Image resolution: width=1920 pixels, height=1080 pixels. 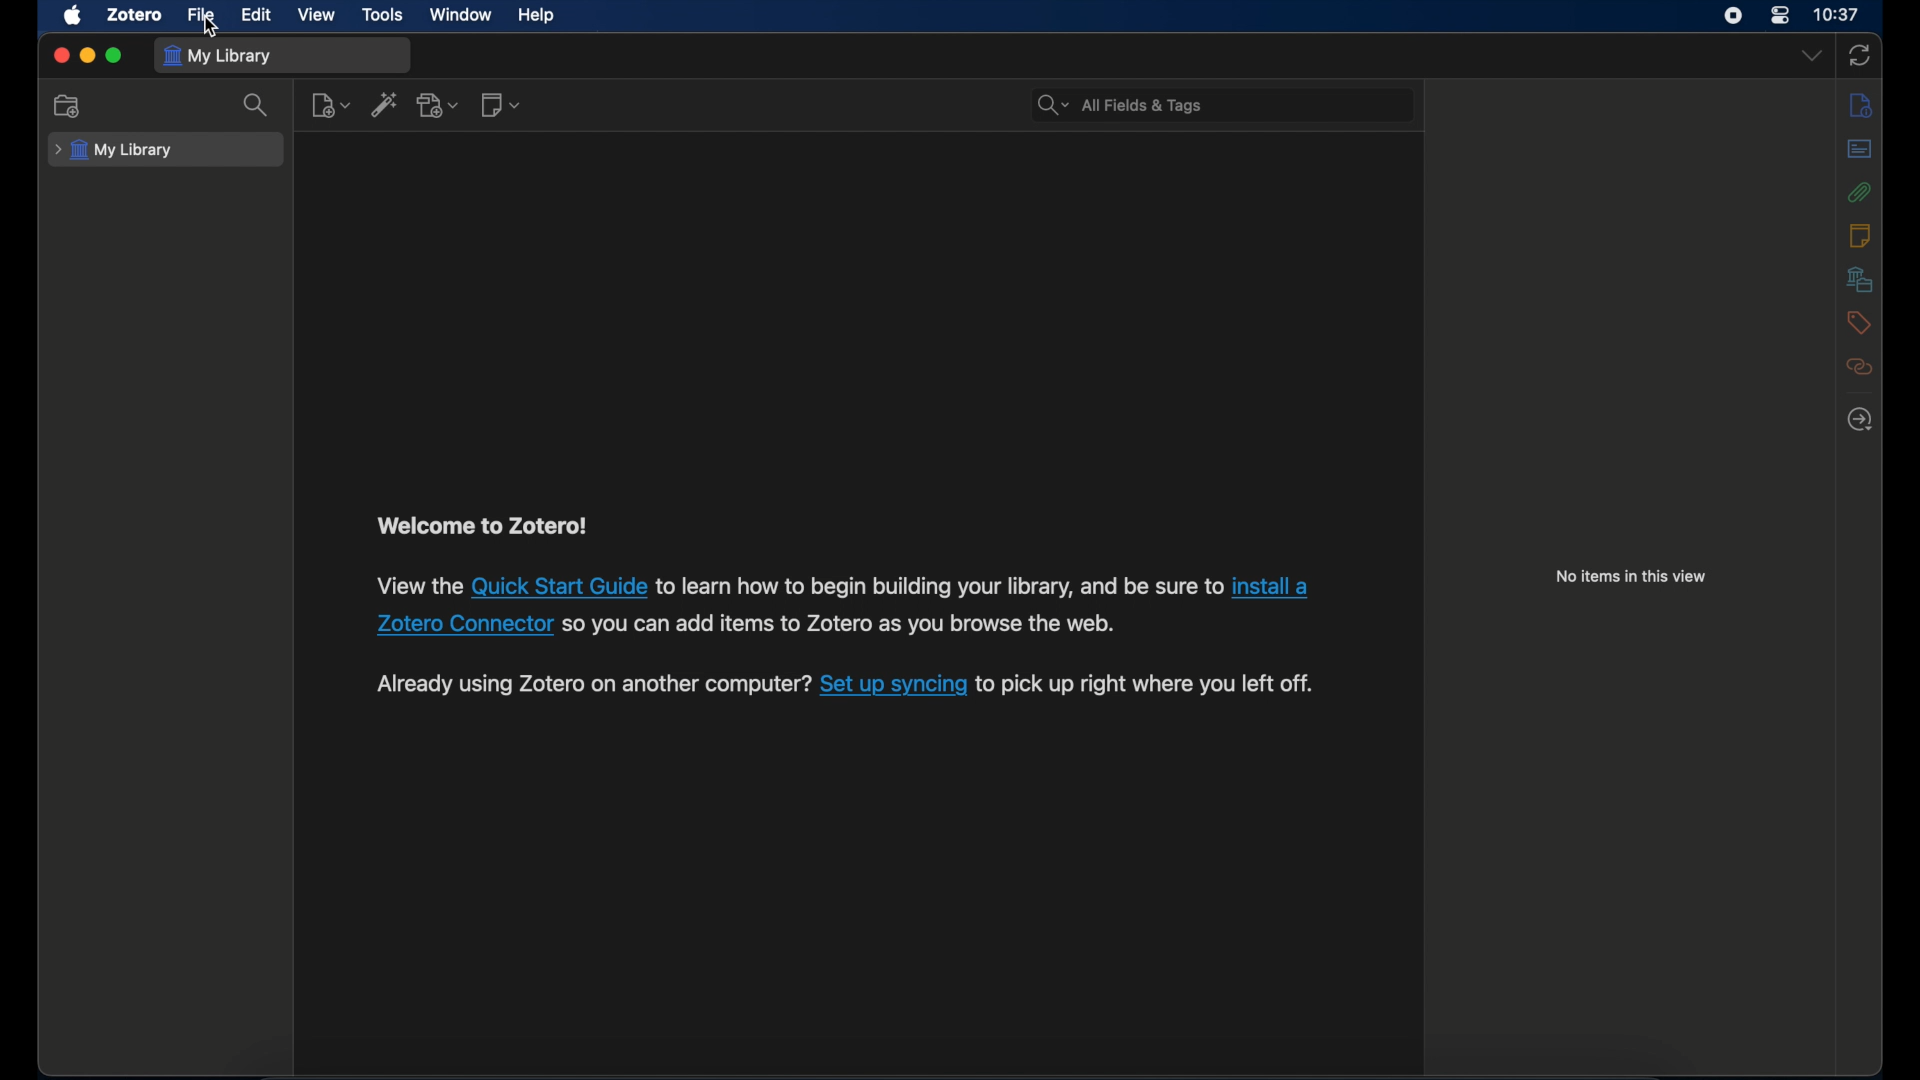 I want to click on search, so click(x=259, y=105).